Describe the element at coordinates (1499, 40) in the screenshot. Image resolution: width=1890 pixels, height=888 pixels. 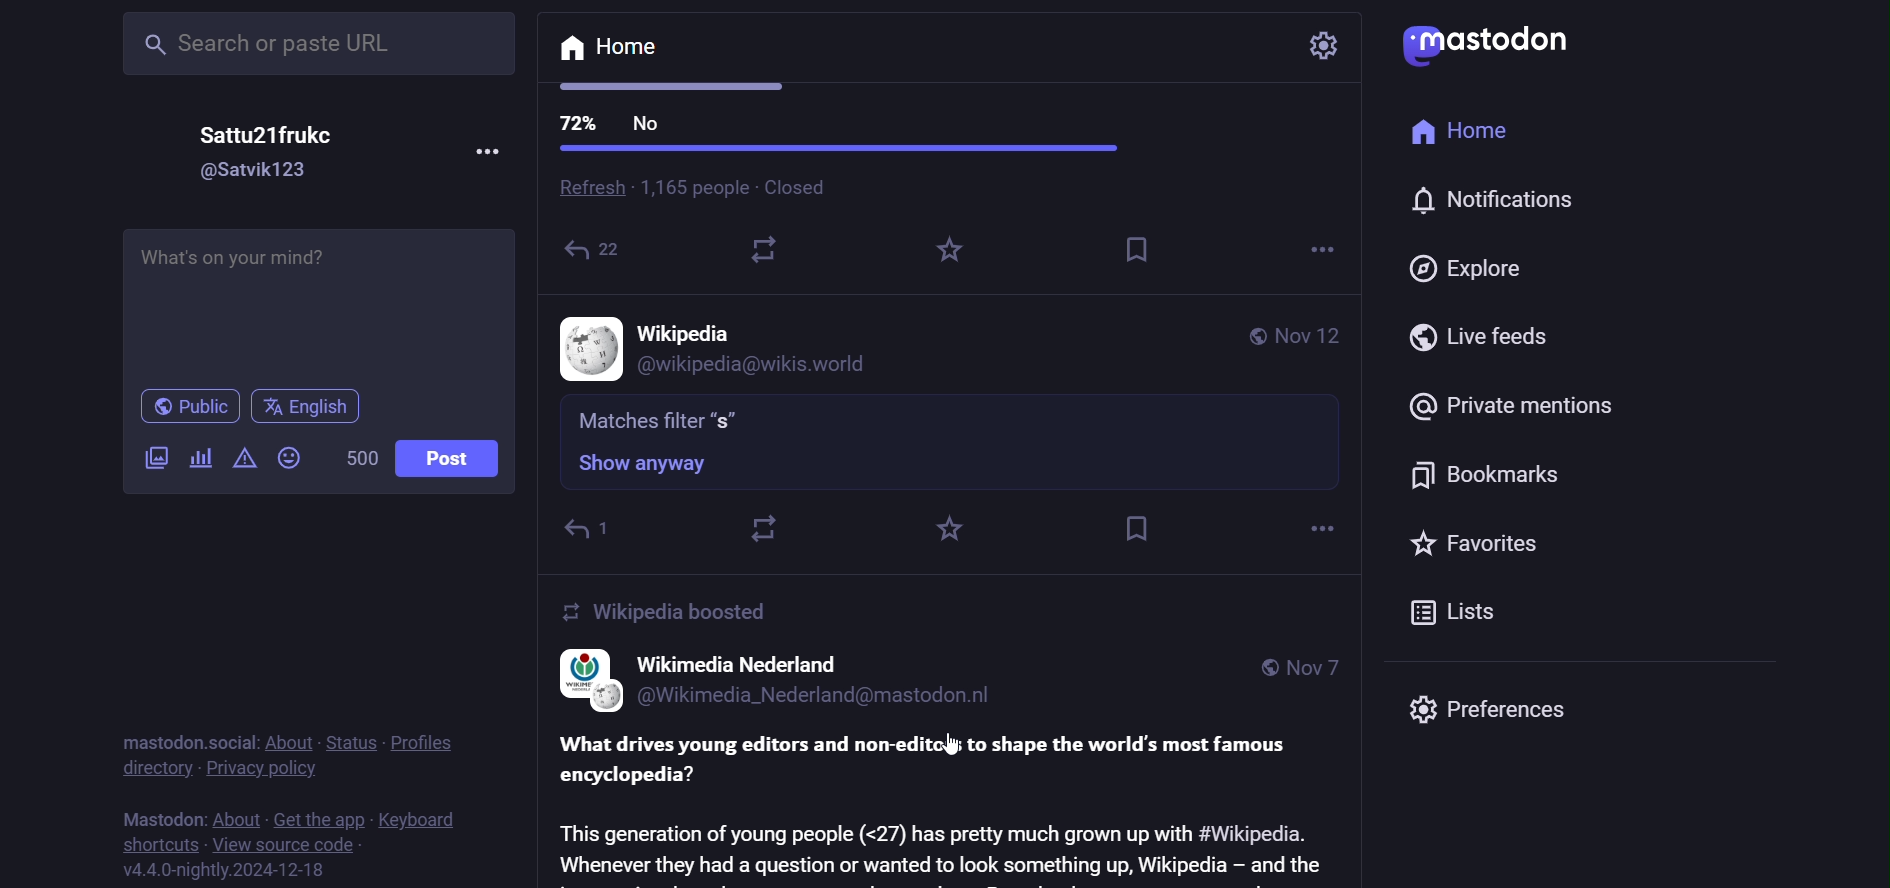
I see `logo` at that location.